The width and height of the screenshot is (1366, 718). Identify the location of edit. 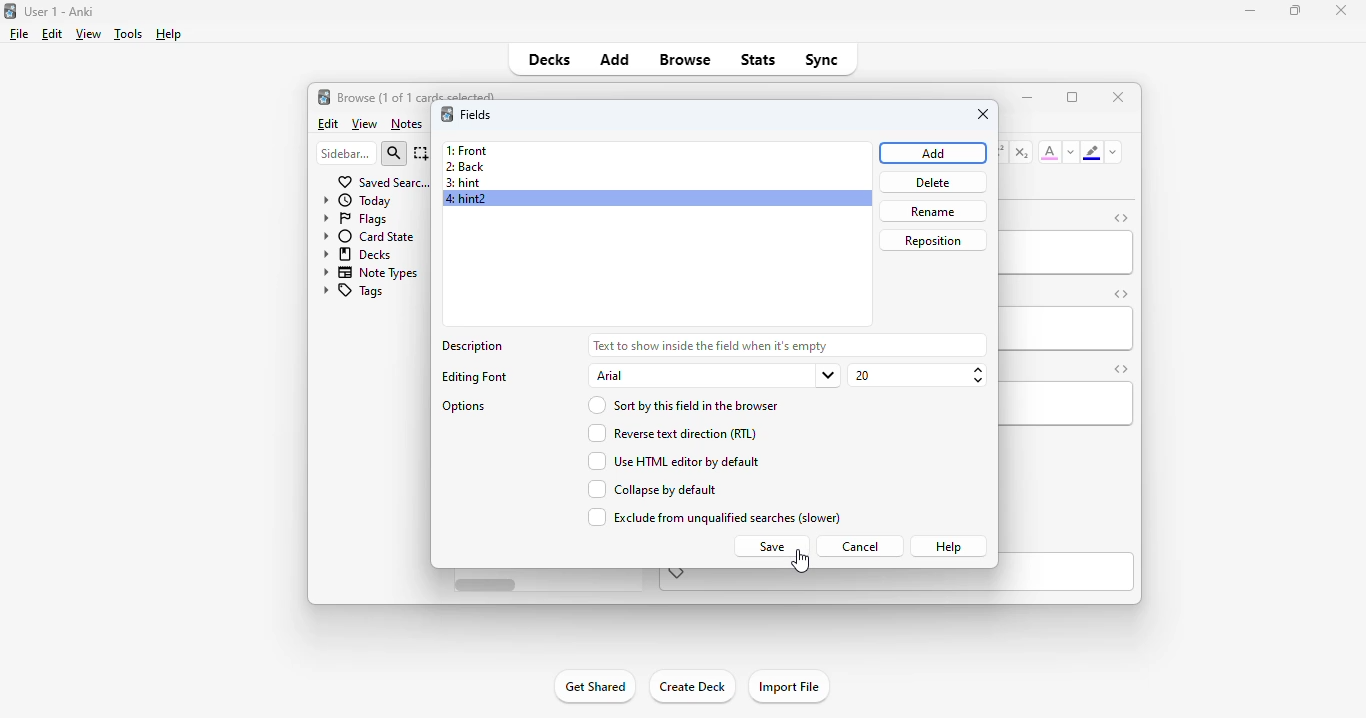
(52, 34).